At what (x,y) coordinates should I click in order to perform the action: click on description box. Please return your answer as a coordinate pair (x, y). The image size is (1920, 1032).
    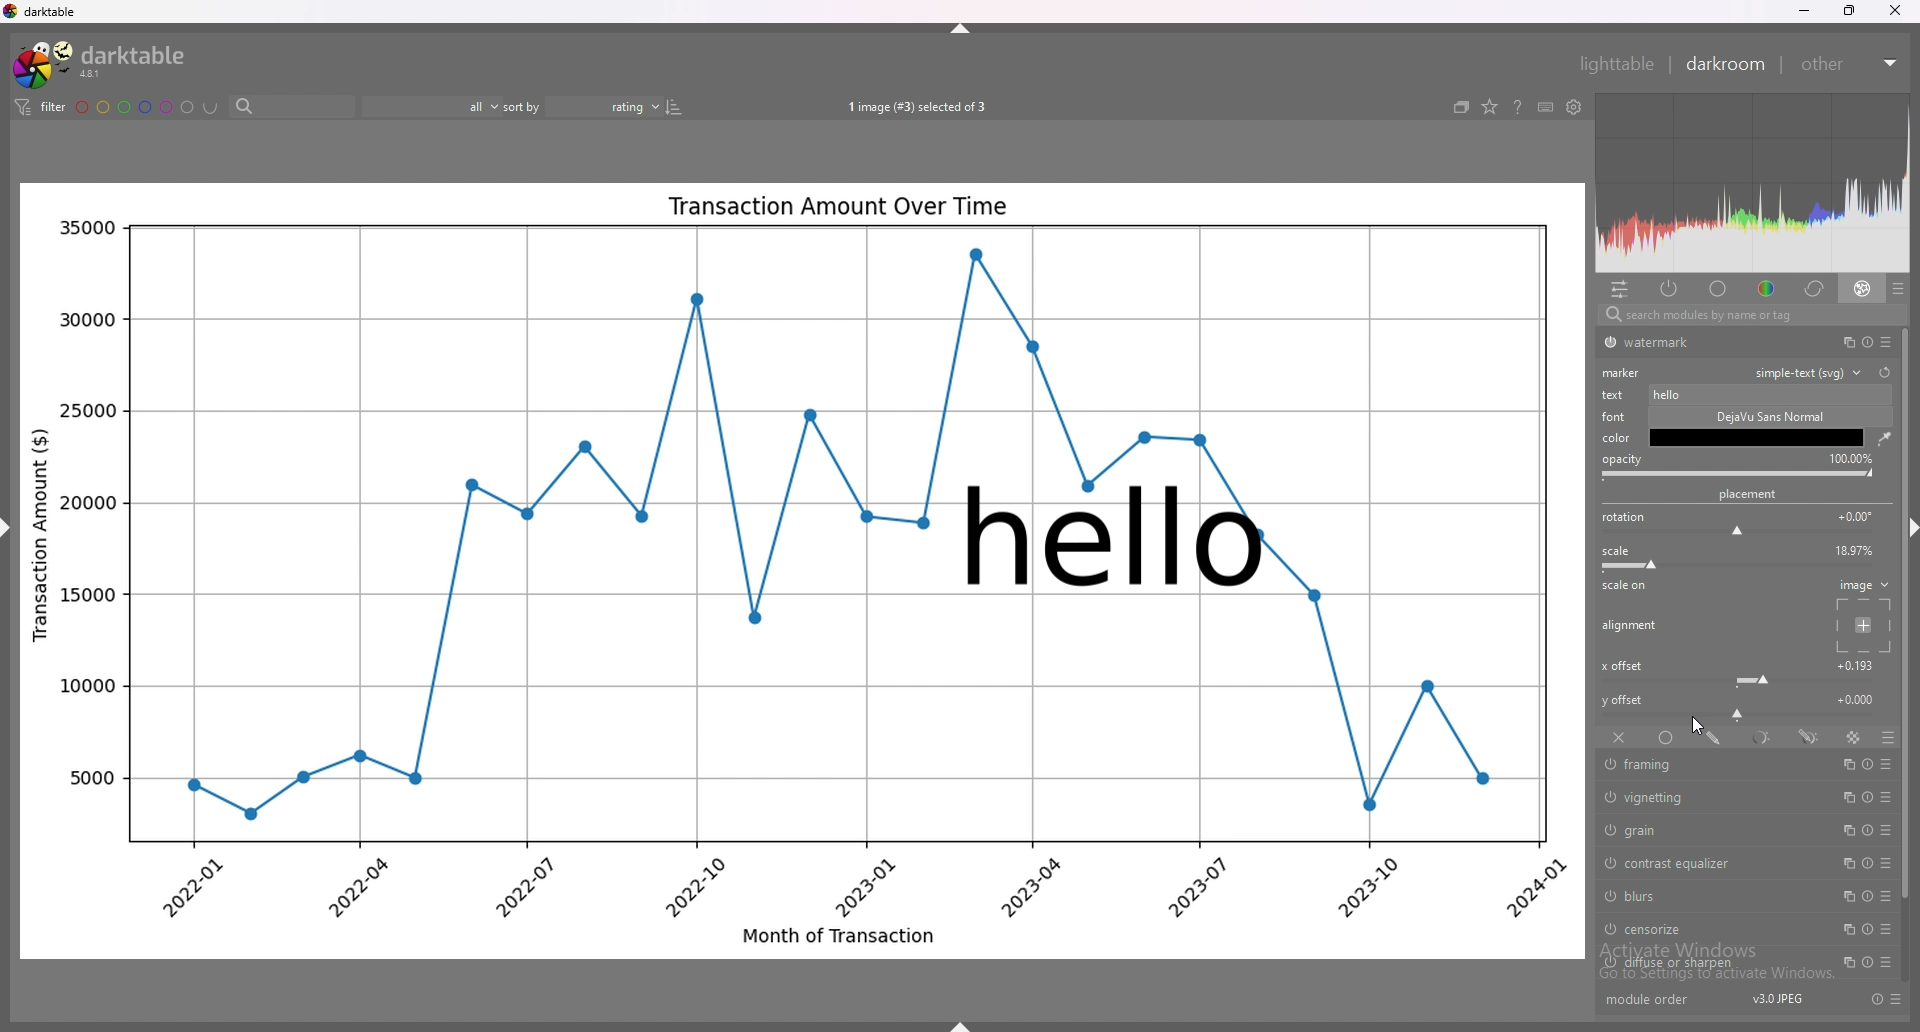
    Looking at the image, I should click on (1759, 427).